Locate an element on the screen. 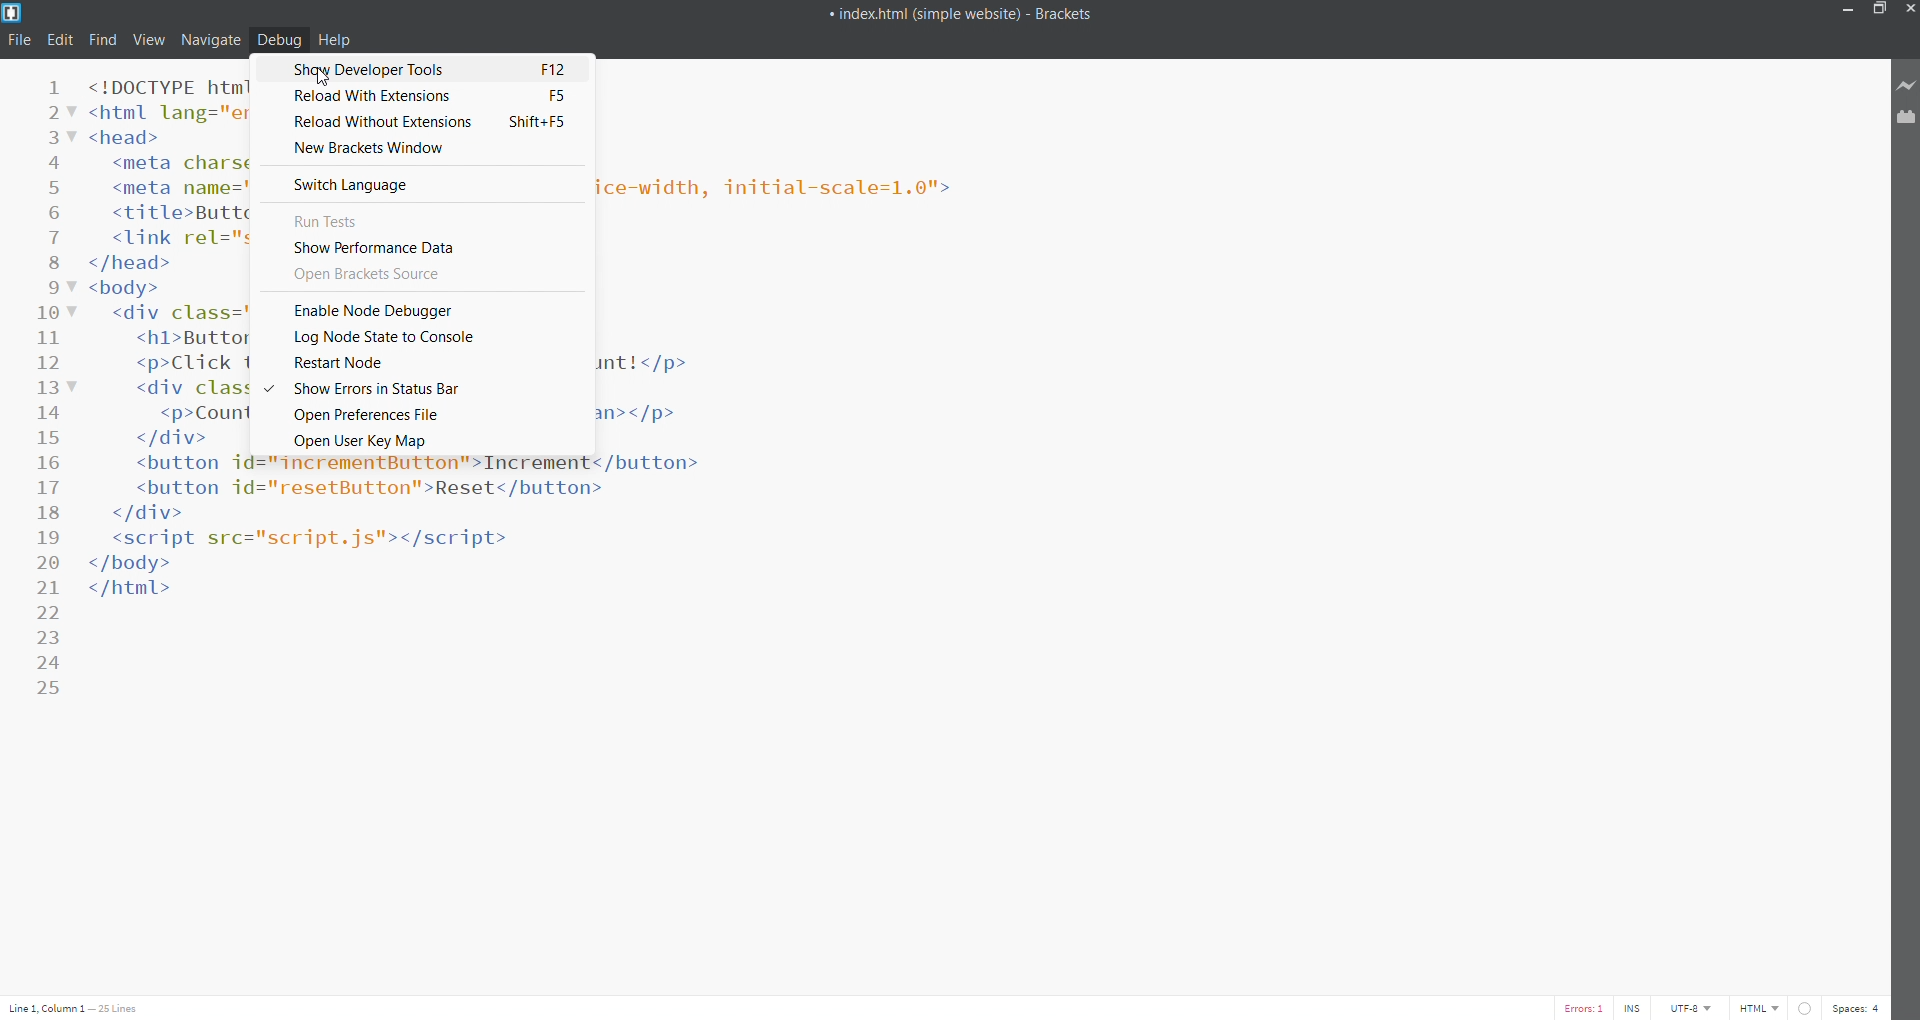 The image size is (1920, 1020). restart node is located at coordinates (419, 361).